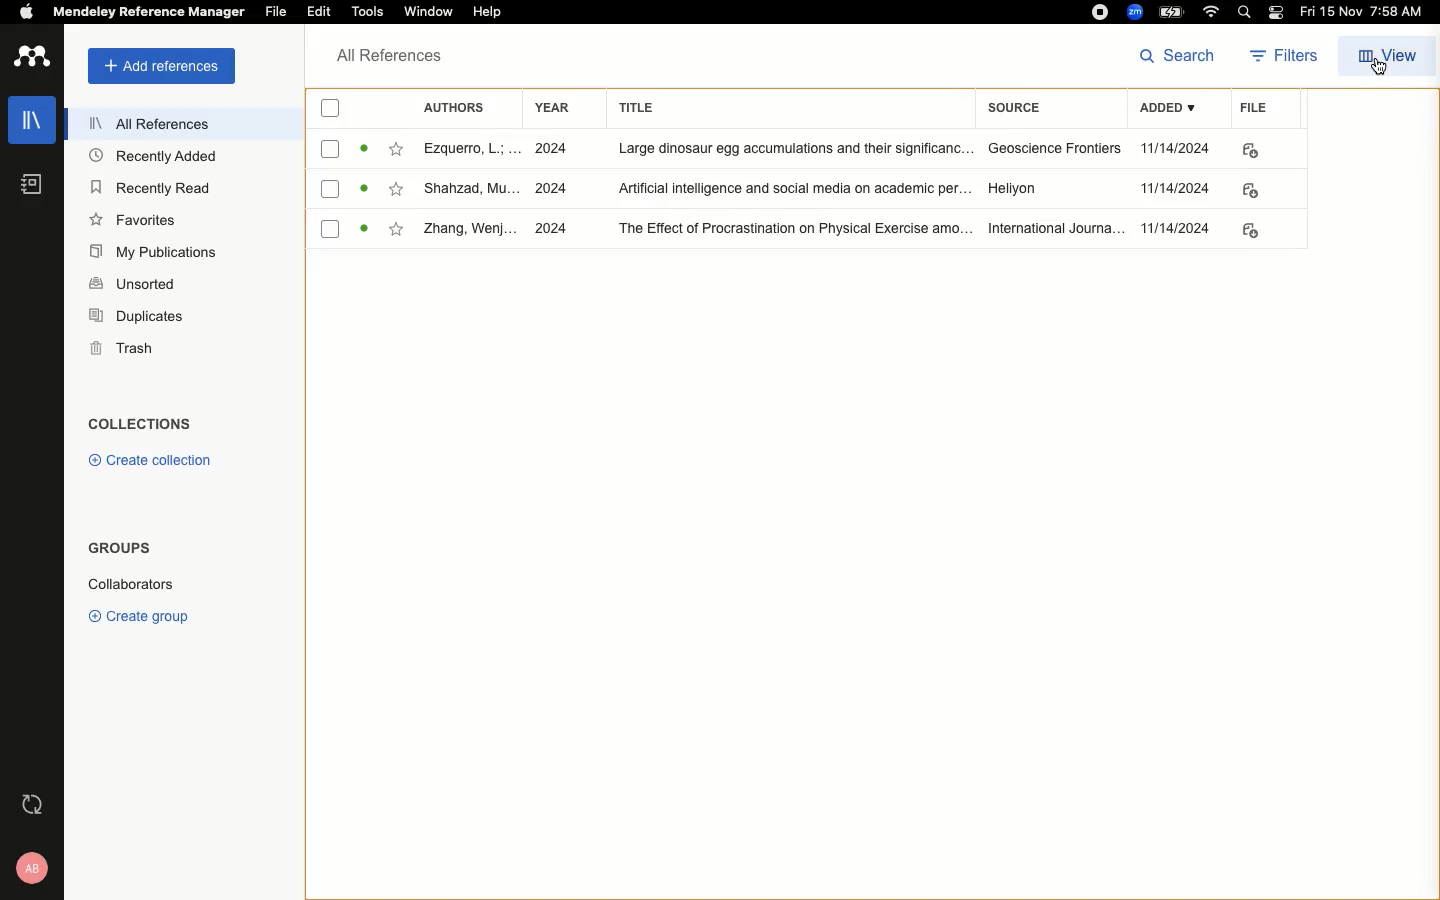  What do you see at coordinates (488, 10) in the screenshot?
I see `Help` at bounding box center [488, 10].